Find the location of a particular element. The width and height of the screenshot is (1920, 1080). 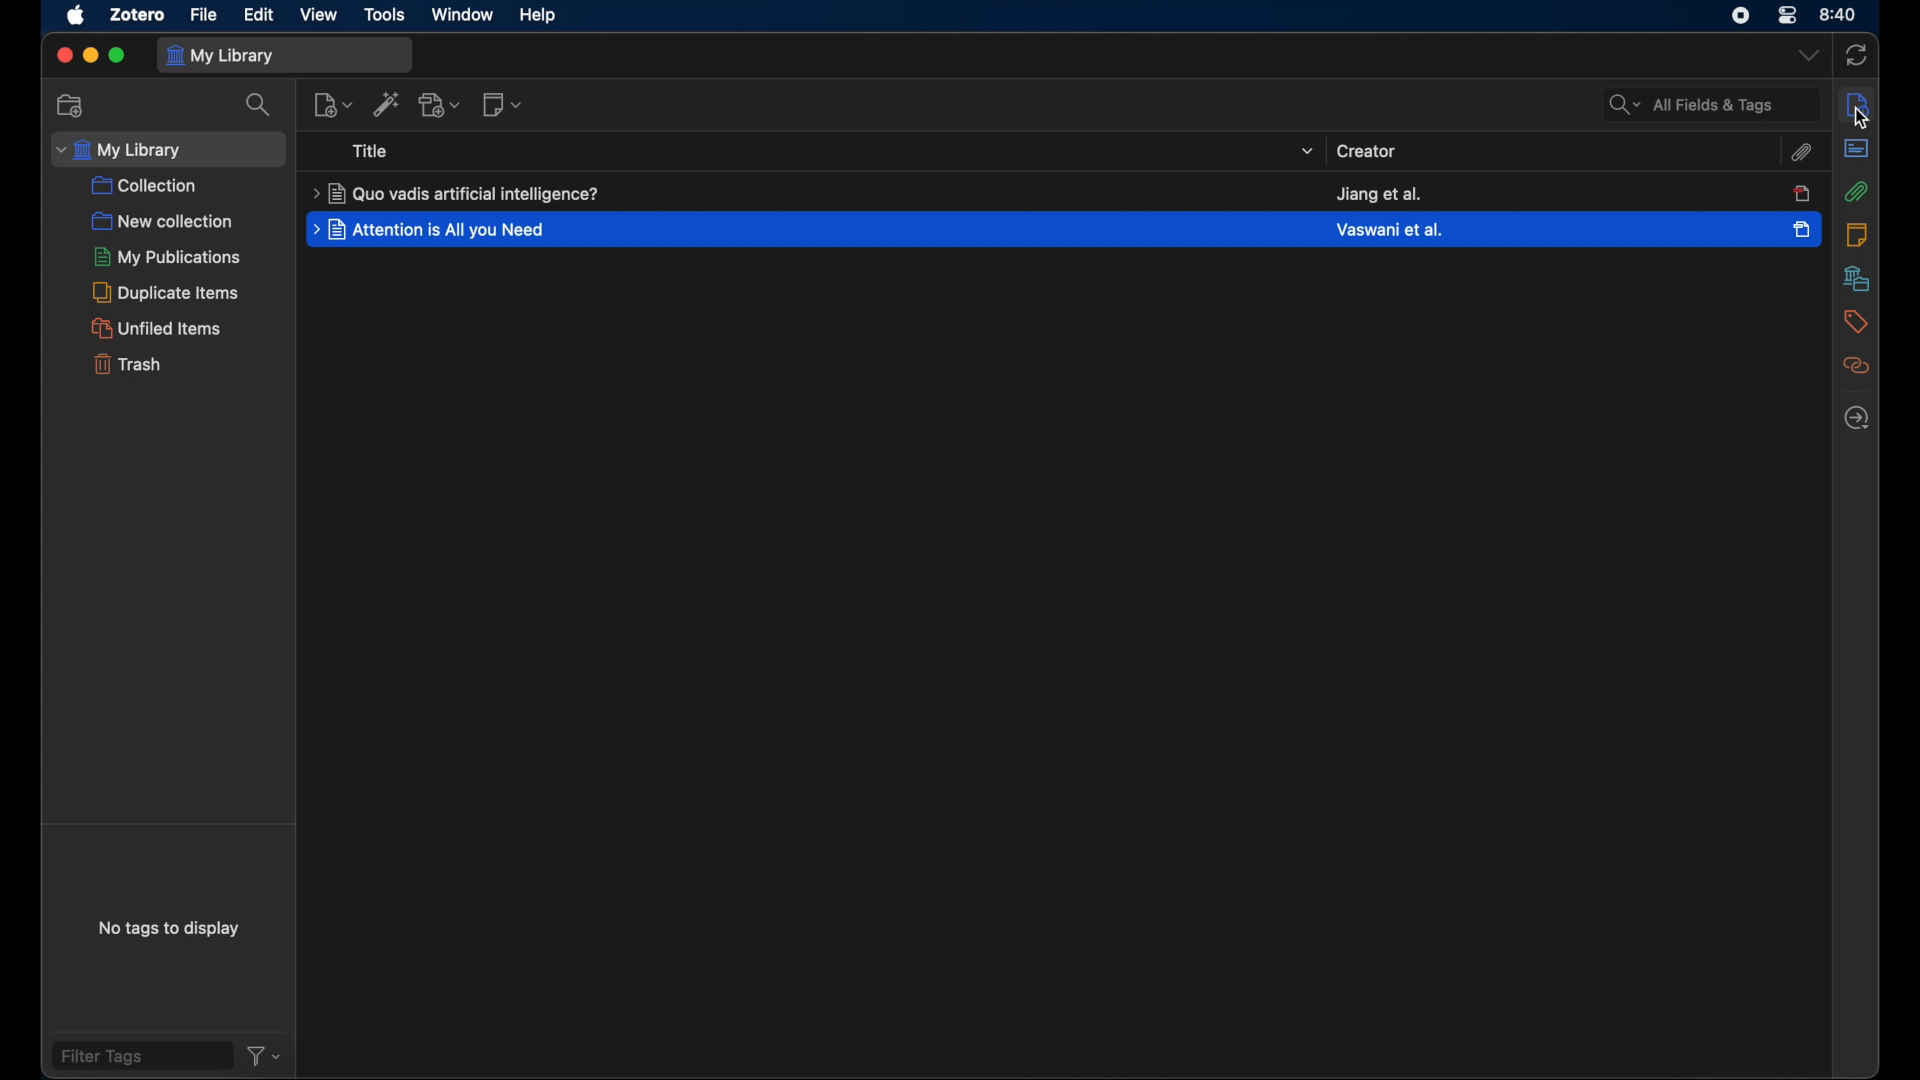

title is located at coordinates (428, 230).